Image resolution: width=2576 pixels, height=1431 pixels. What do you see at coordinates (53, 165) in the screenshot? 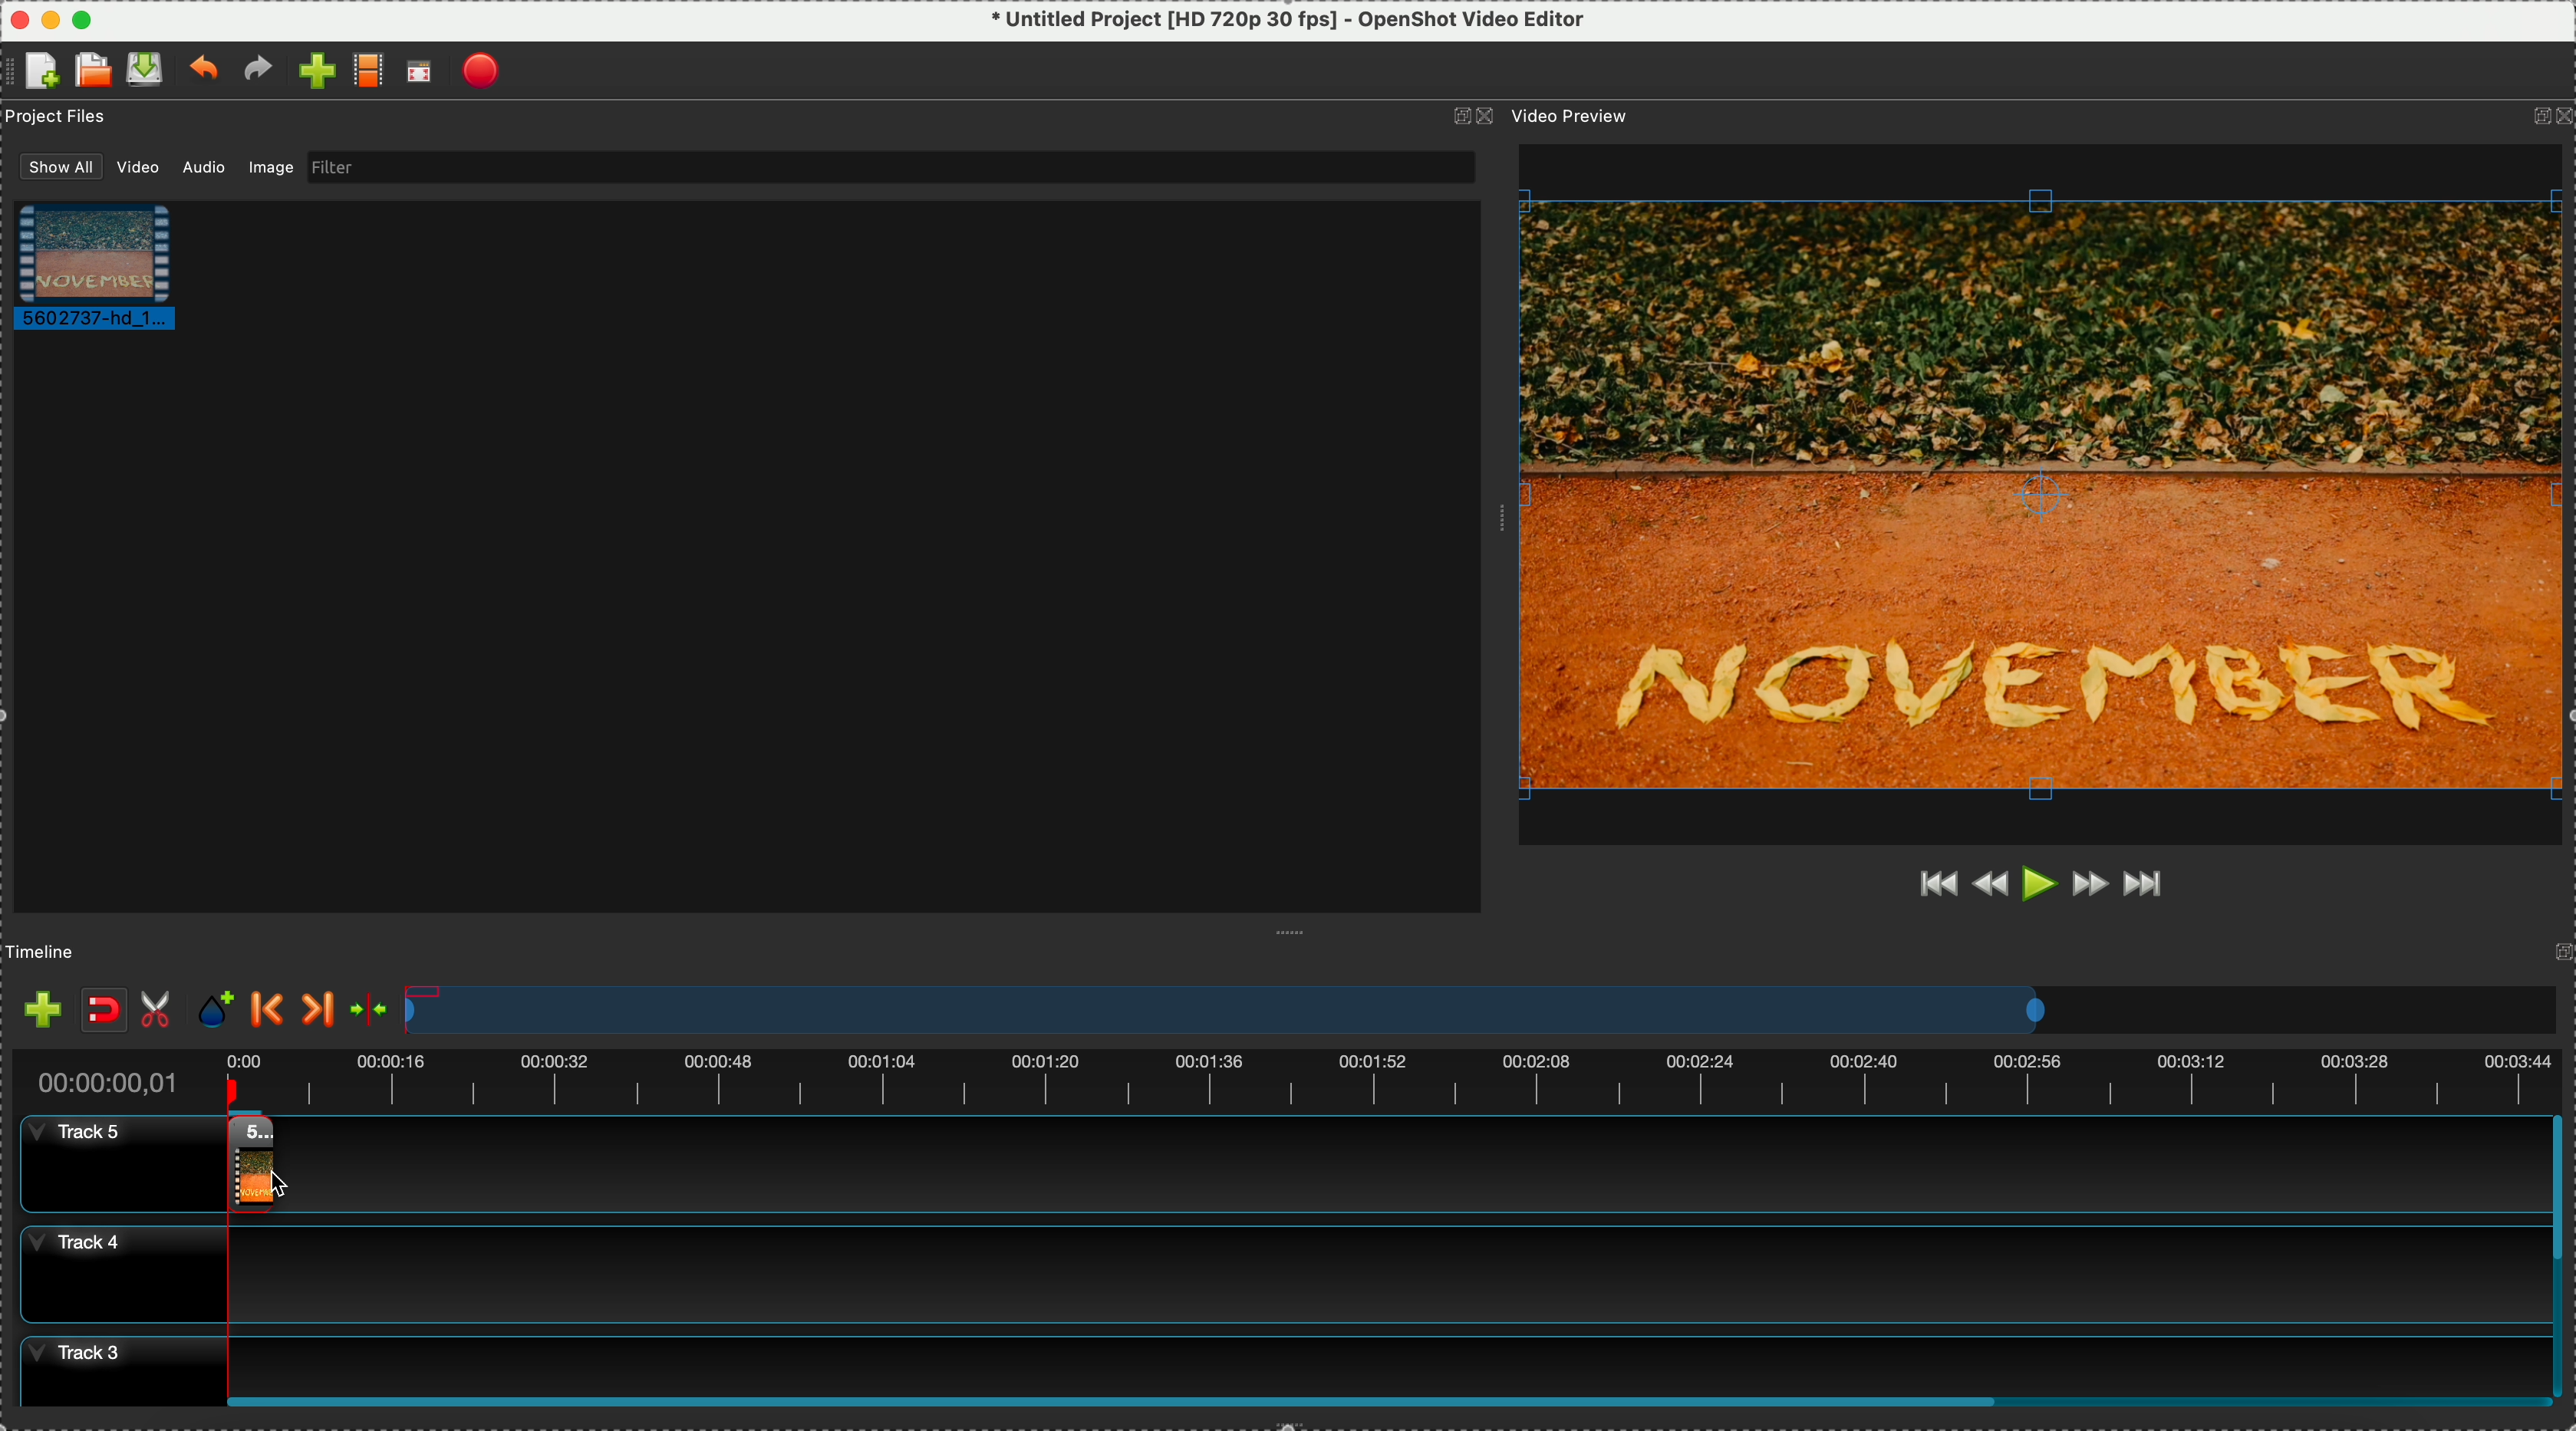
I see `show all` at bounding box center [53, 165].